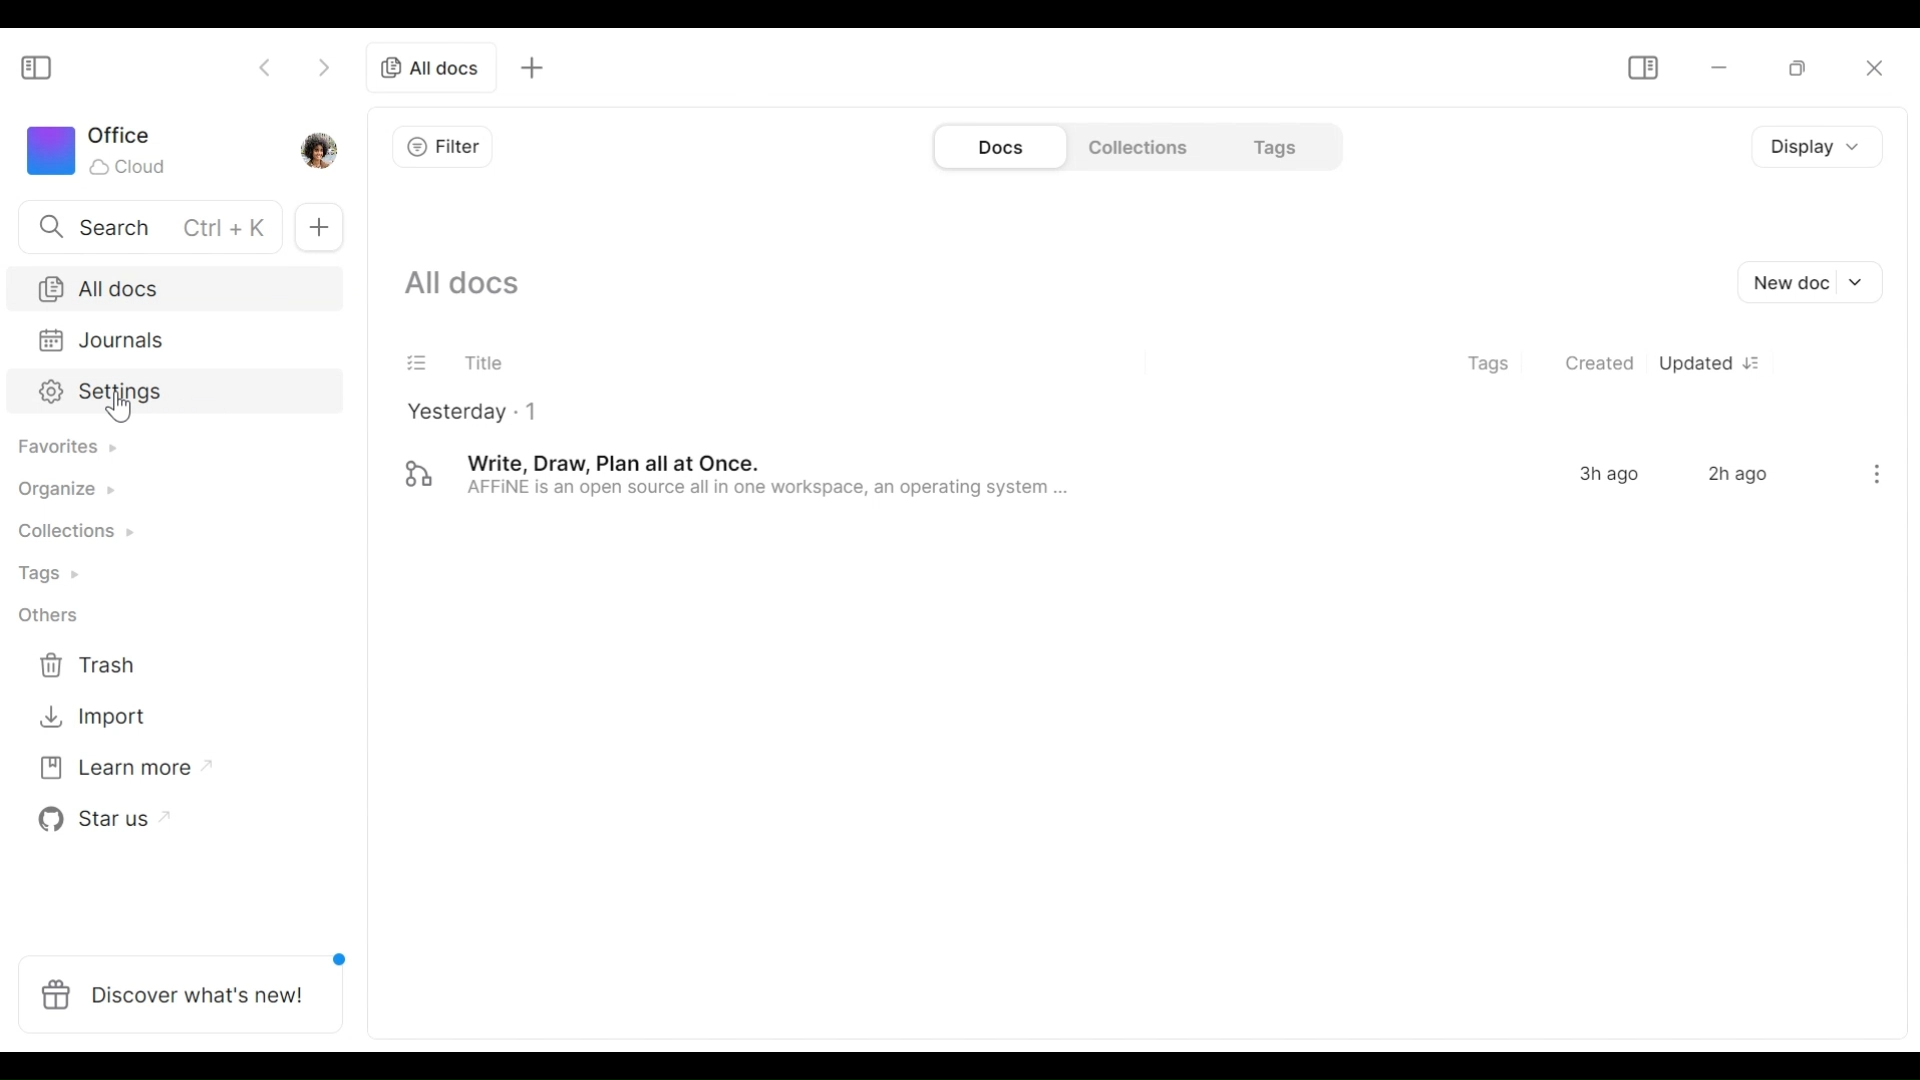 This screenshot has height=1080, width=1920. Describe the element at coordinates (91, 819) in the screenshot. I see `Star us` at that location.